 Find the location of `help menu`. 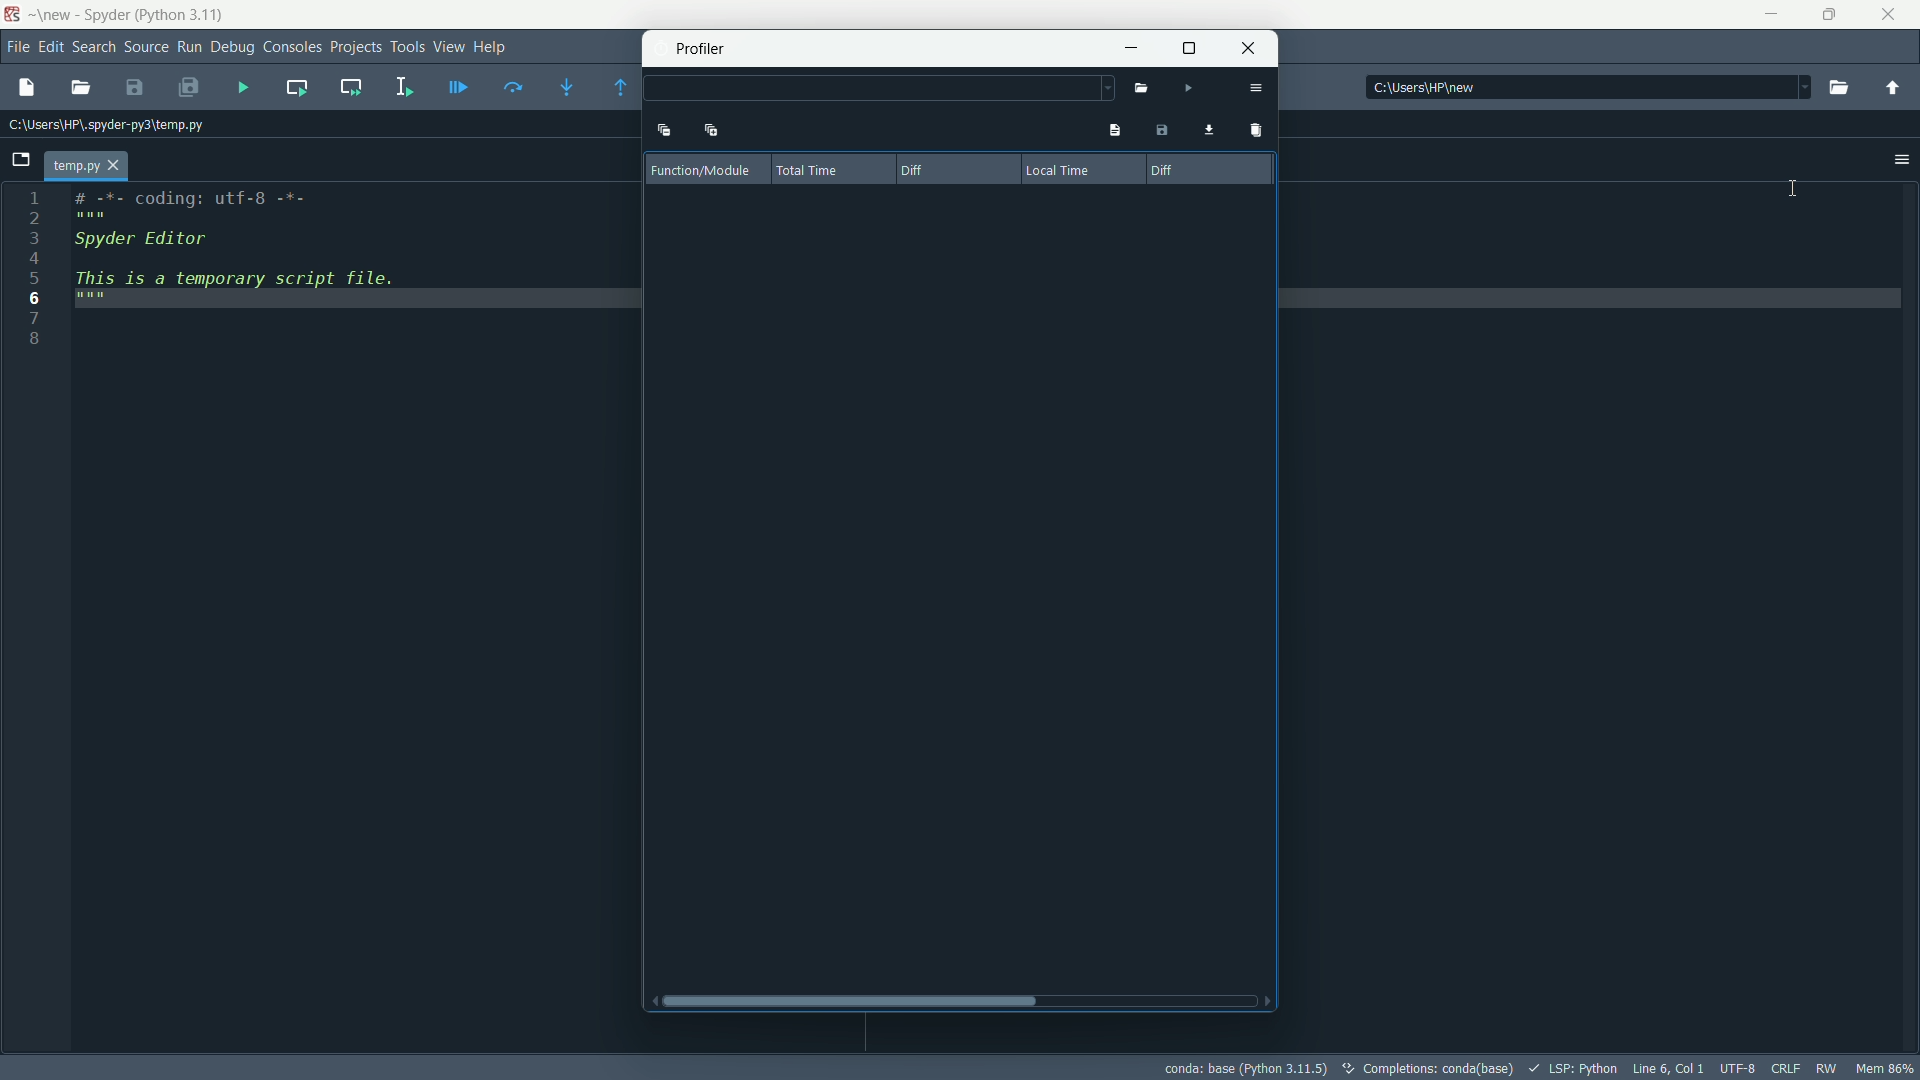

help menu is located at coordinates (493, 46).